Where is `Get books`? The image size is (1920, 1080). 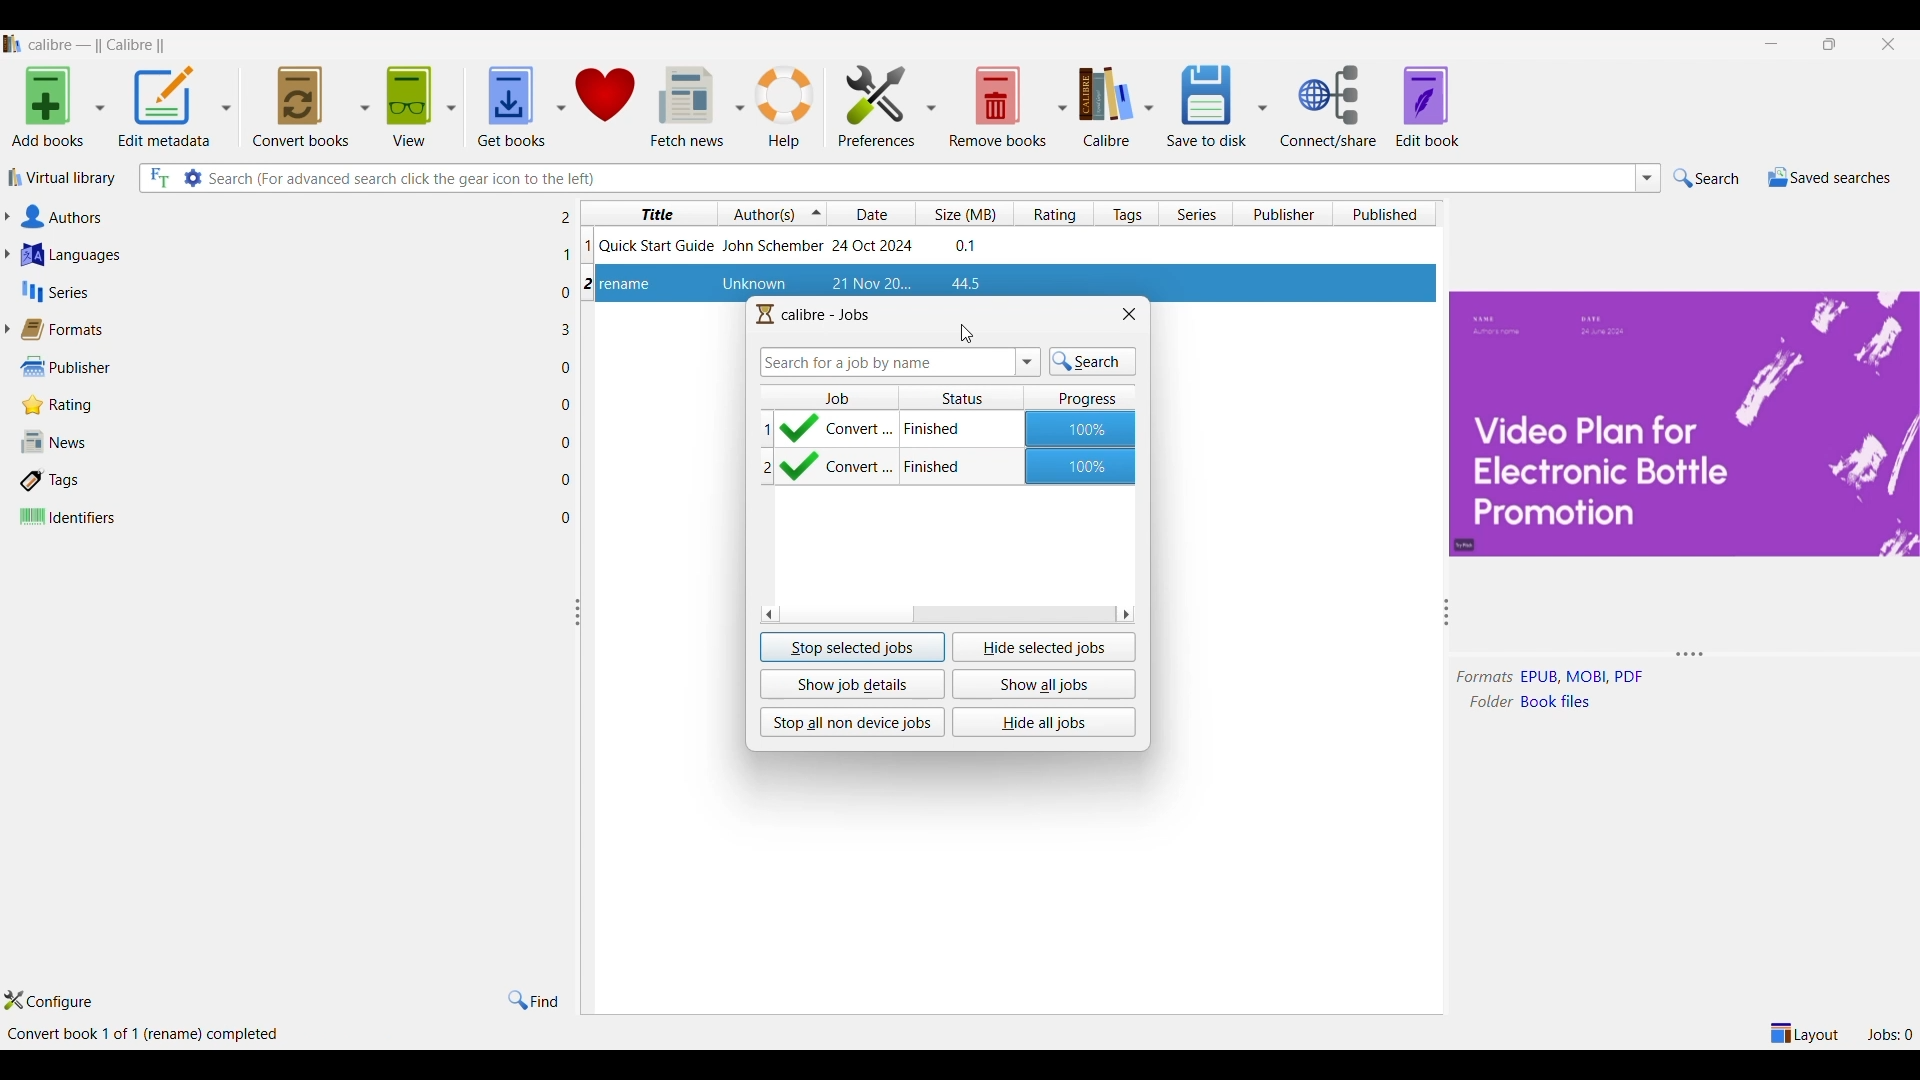
Get books is located at coordinates (511, 107).